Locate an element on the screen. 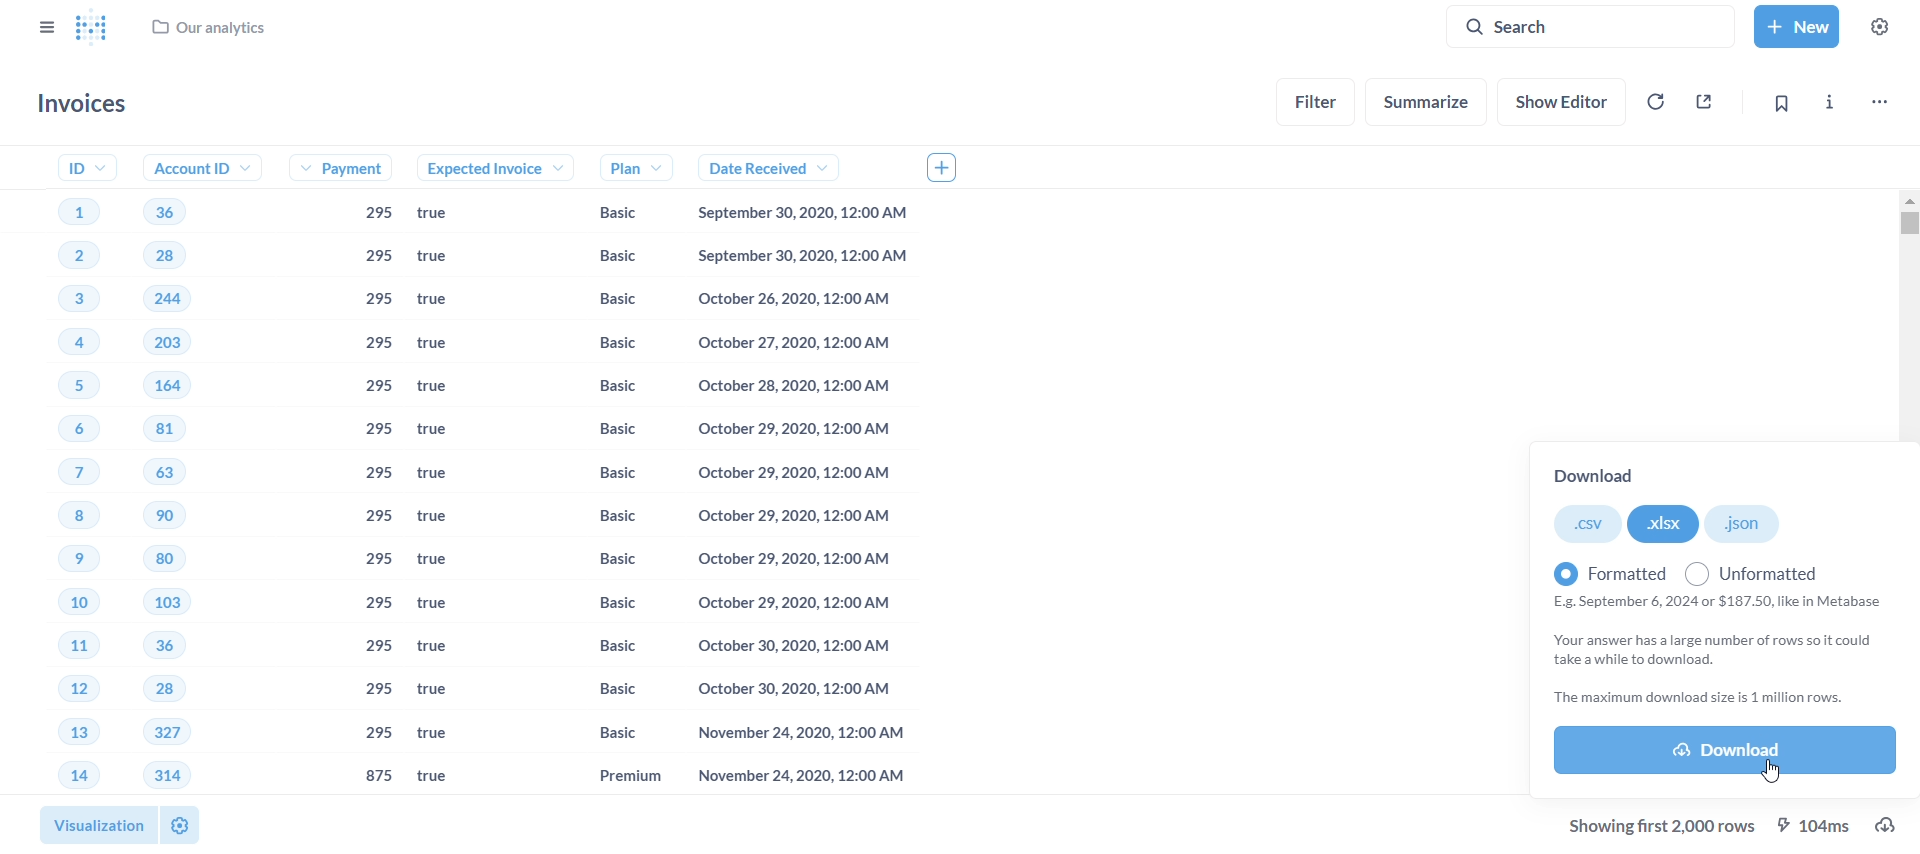  date received is located at coordinates (757, 168).